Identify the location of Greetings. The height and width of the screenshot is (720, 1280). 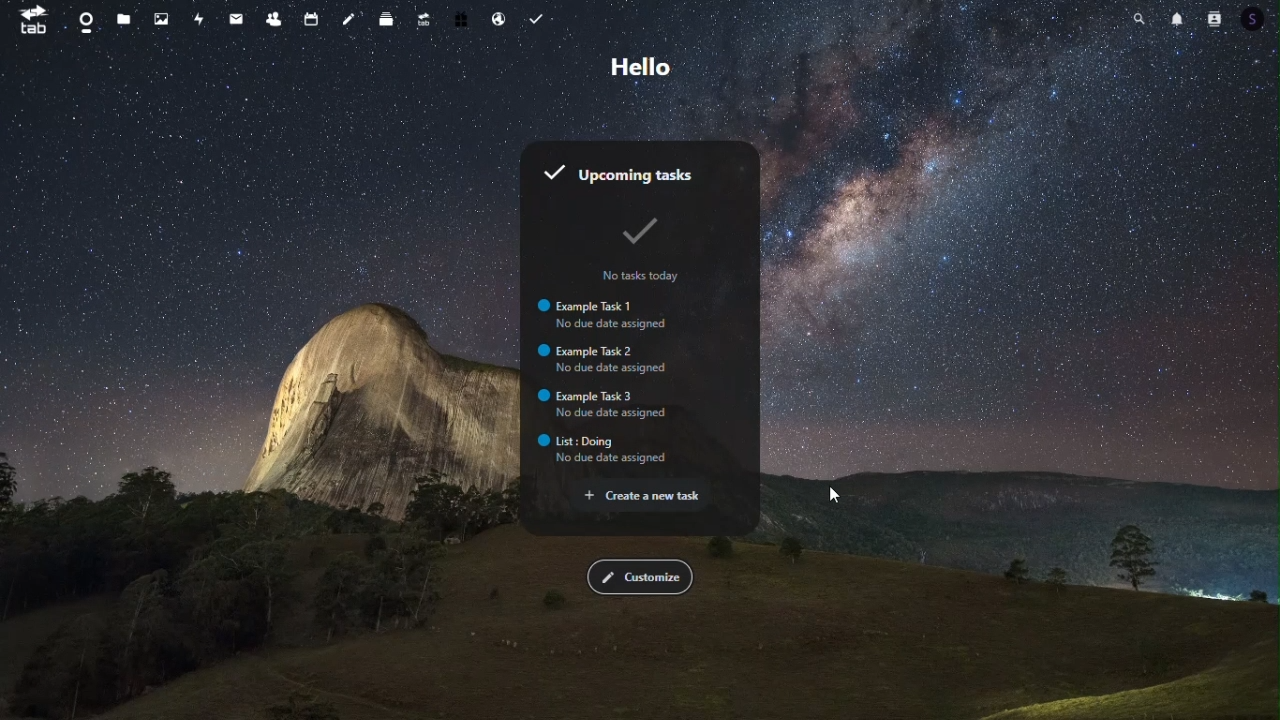
(643, 68).